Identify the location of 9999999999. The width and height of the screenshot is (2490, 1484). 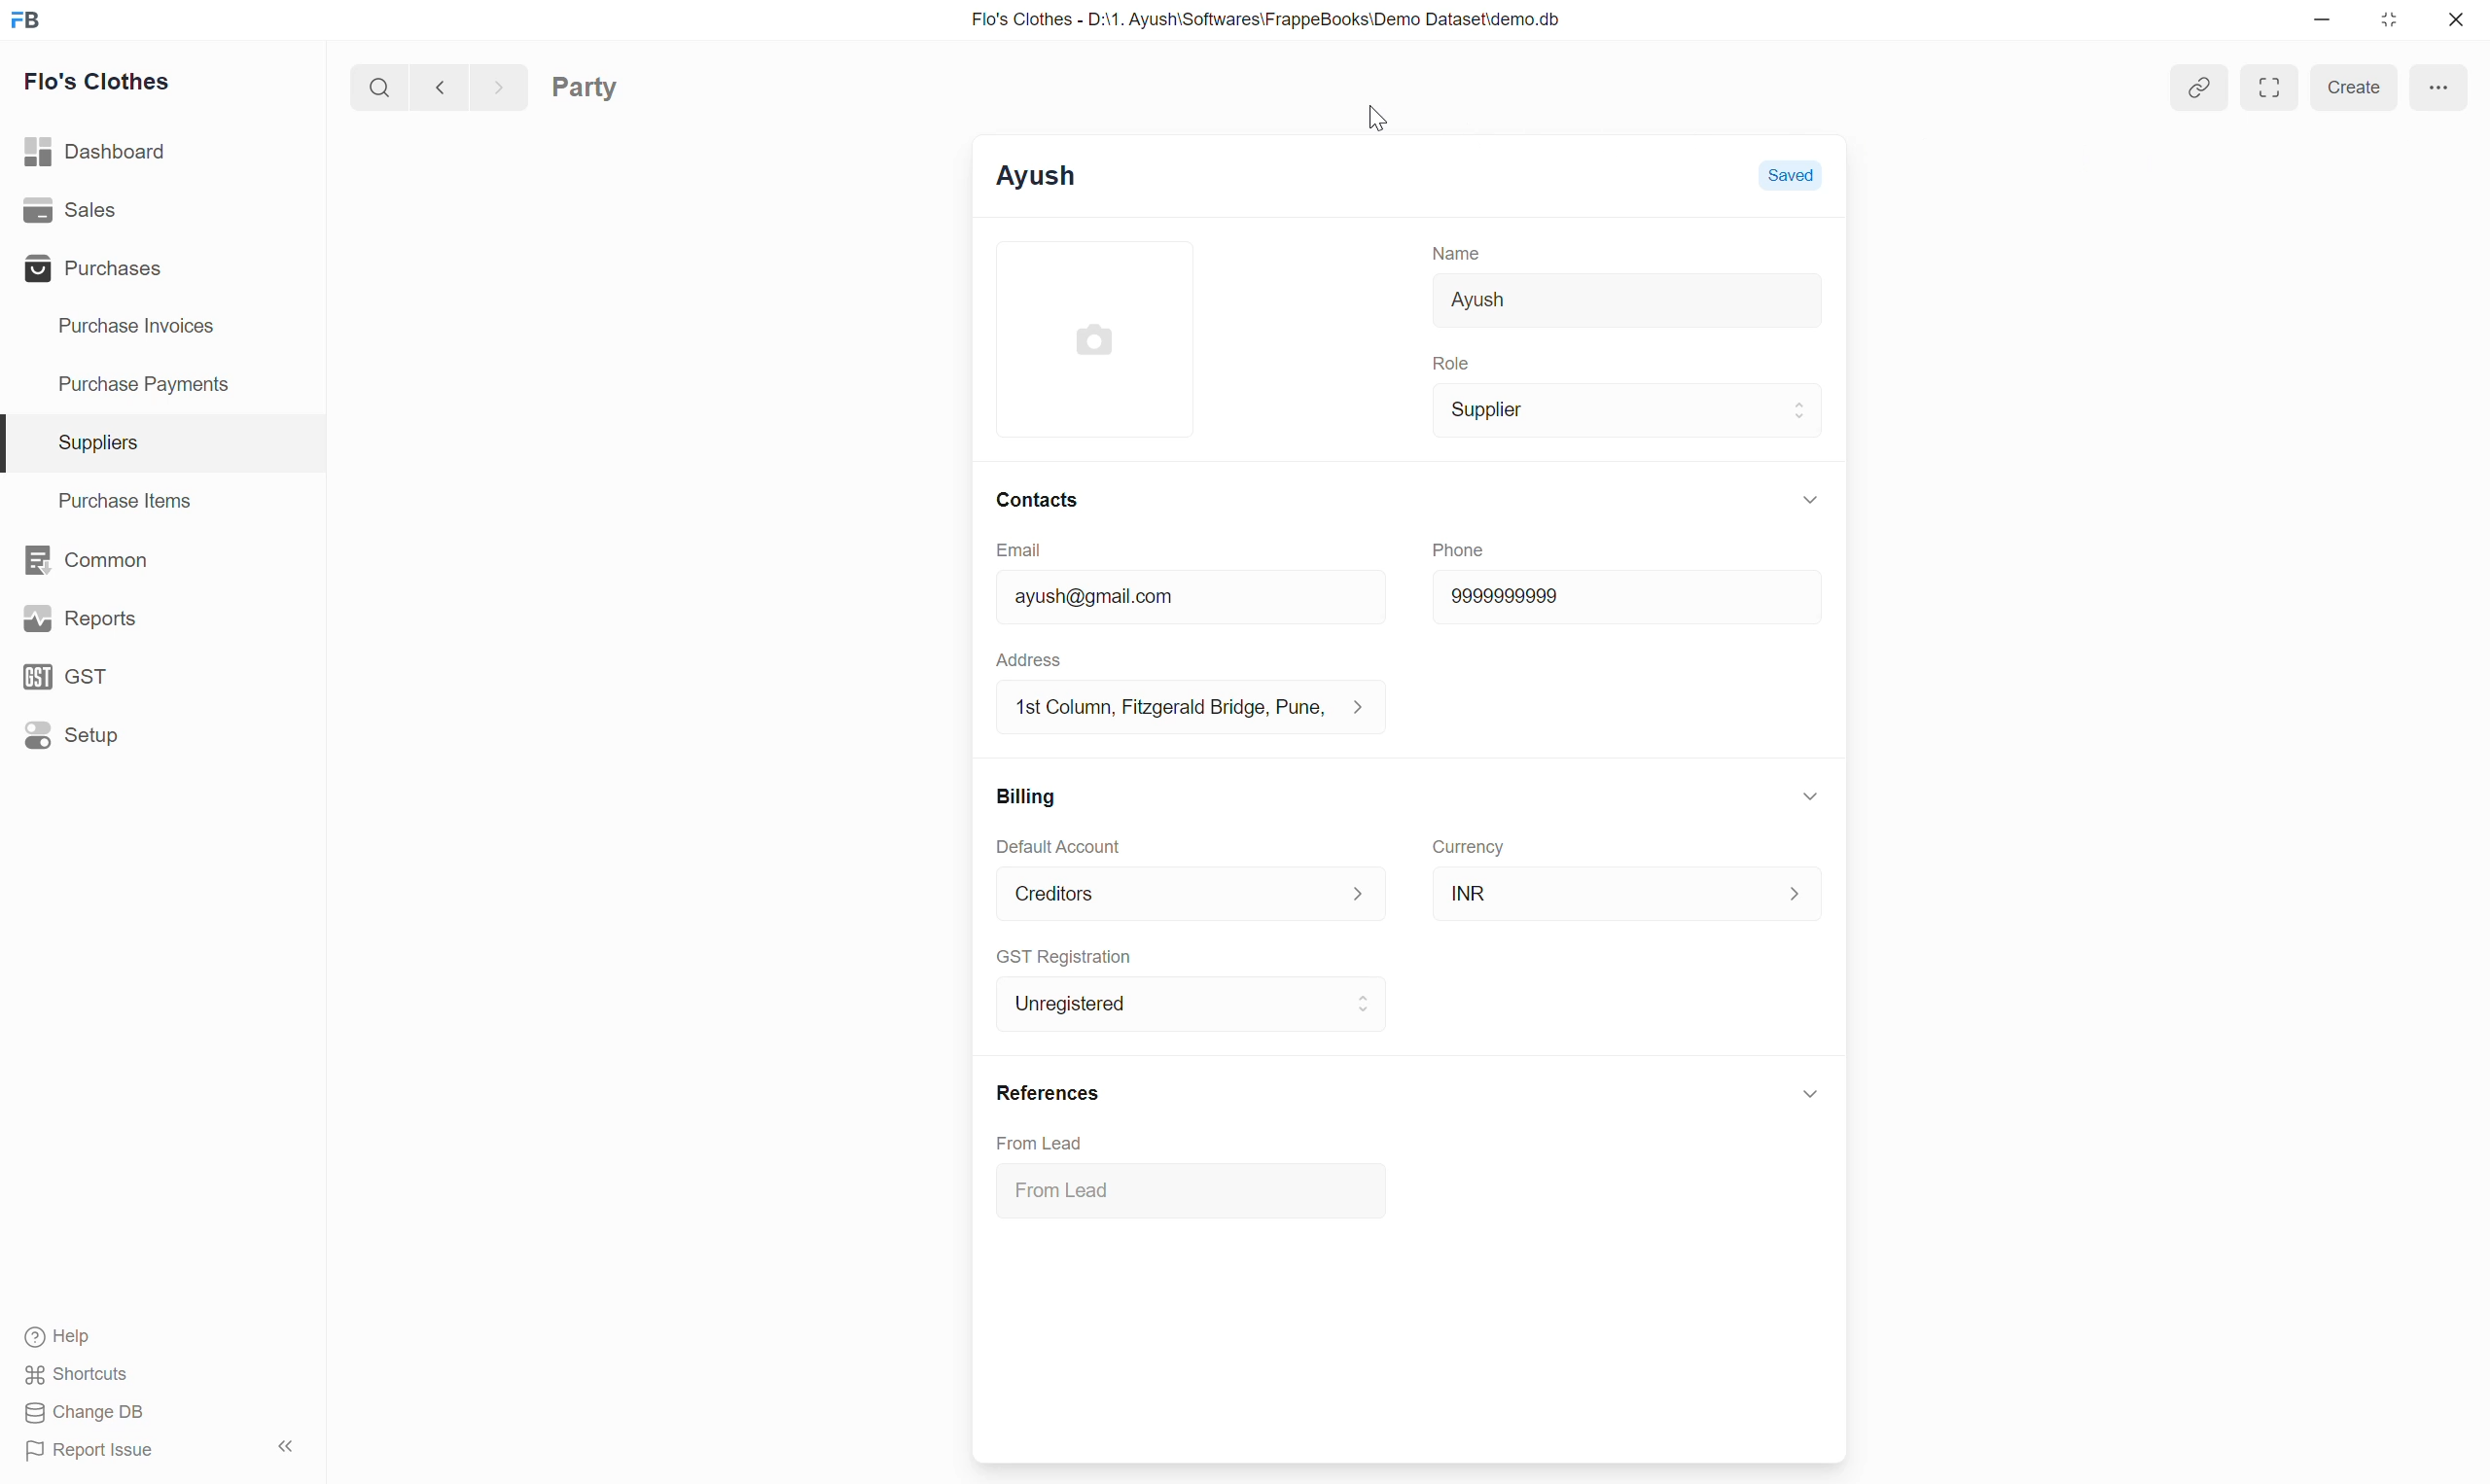
(1626, 597).